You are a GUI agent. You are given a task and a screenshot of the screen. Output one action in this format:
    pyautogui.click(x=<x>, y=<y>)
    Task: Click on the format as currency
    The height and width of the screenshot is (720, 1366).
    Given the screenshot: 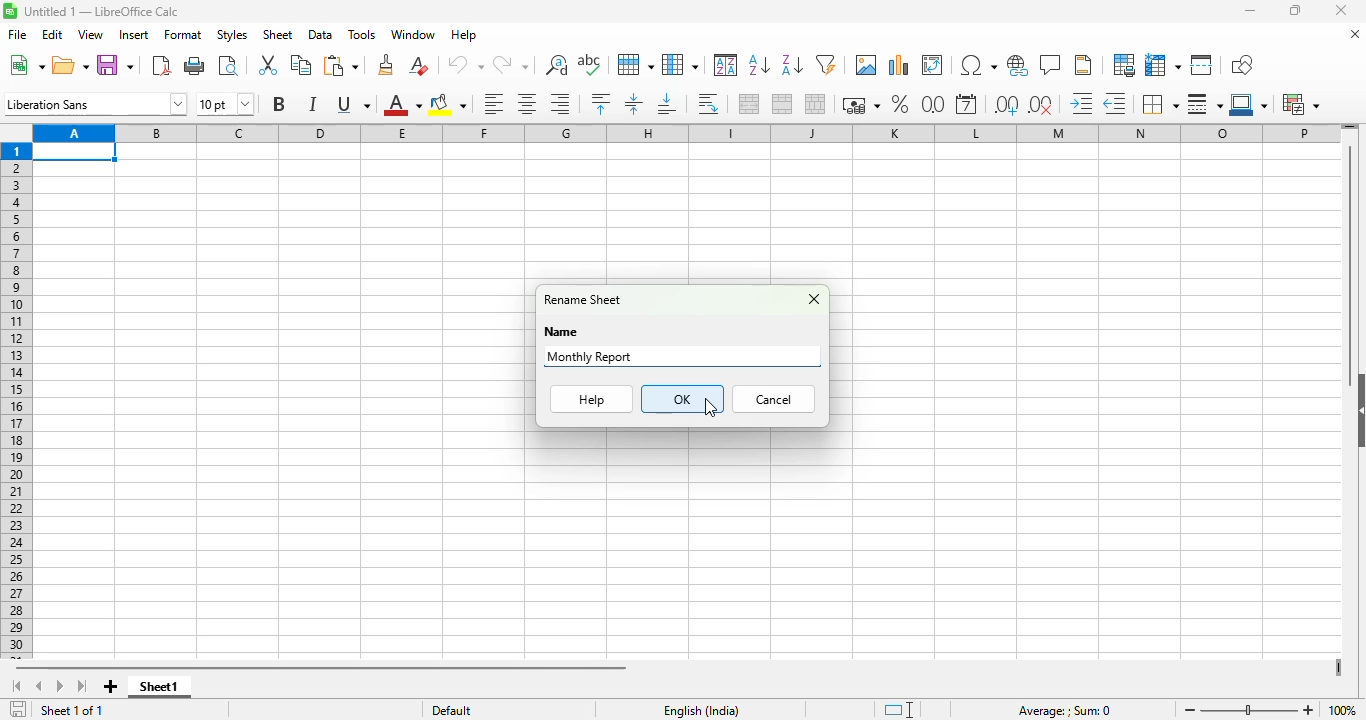 What is the action you would take?
    pyautogui.click(x=861, y=105)
    